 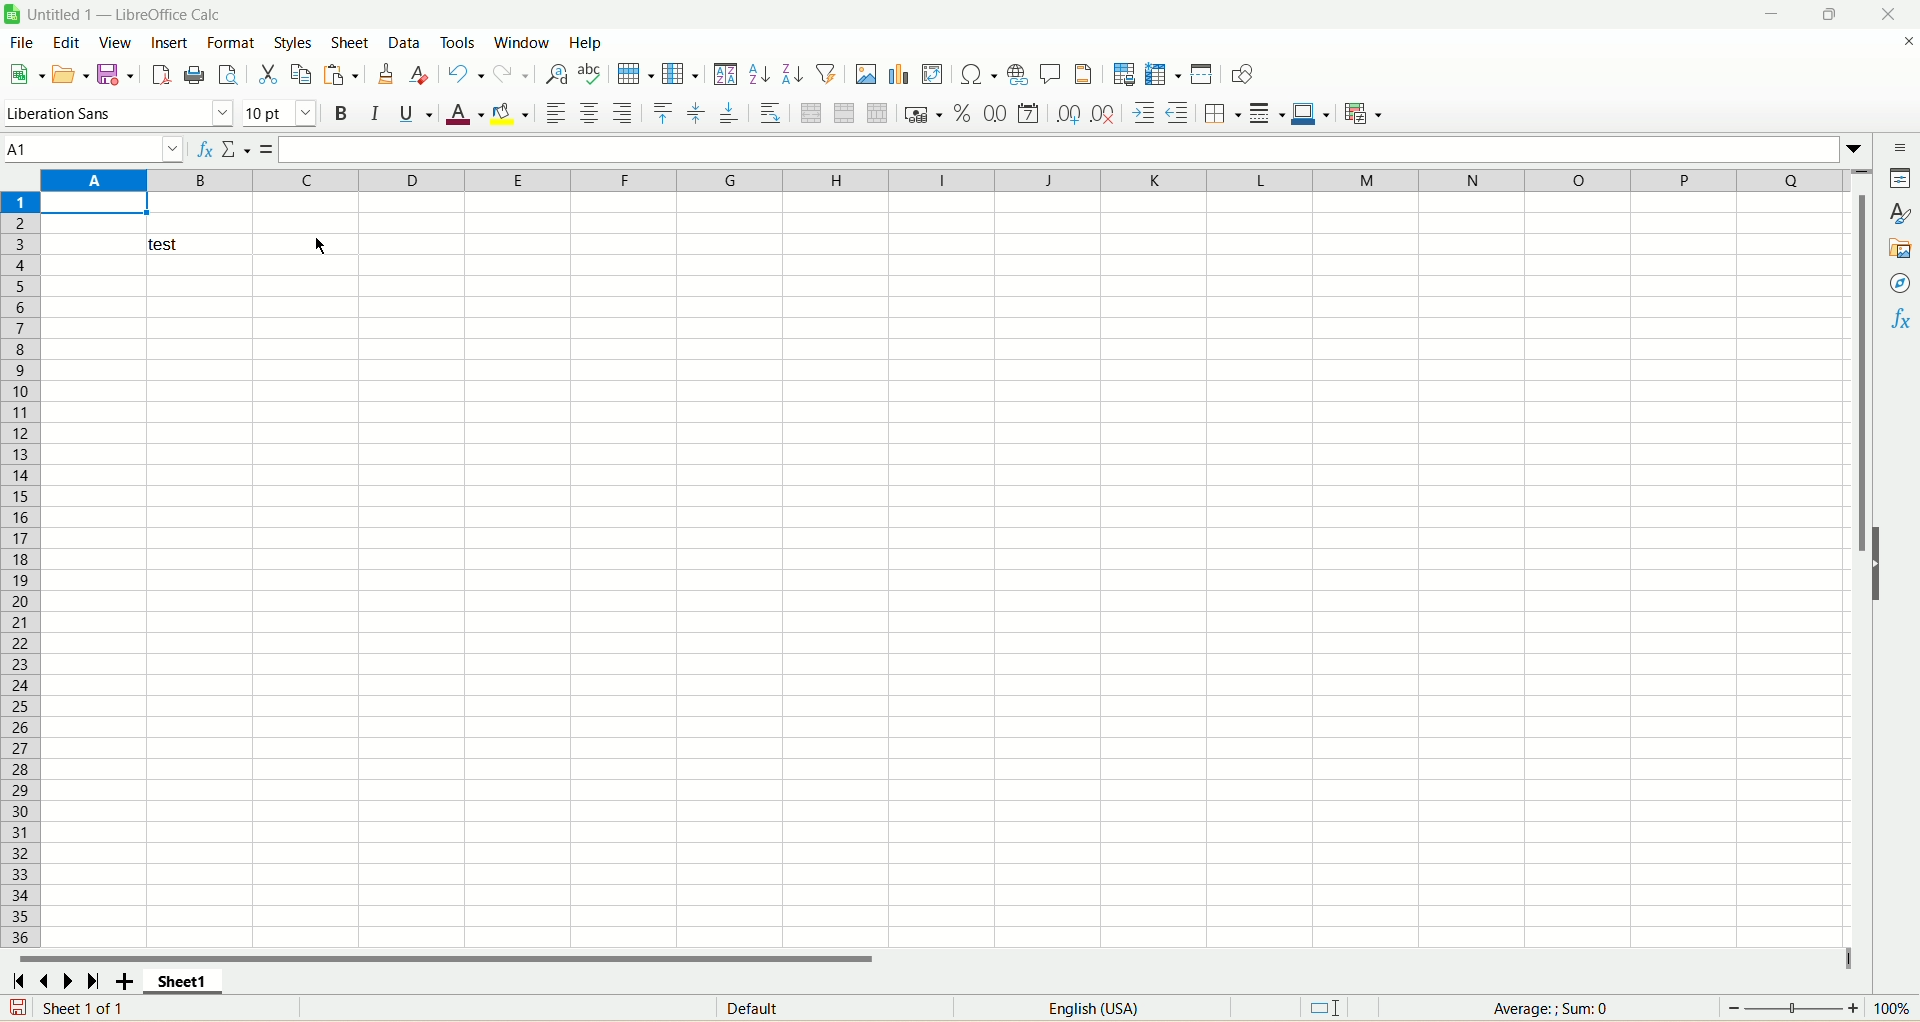 What do you see at coordinates (194, 74) in the screenshot?
I see `print` at bounding box center [194, 74].